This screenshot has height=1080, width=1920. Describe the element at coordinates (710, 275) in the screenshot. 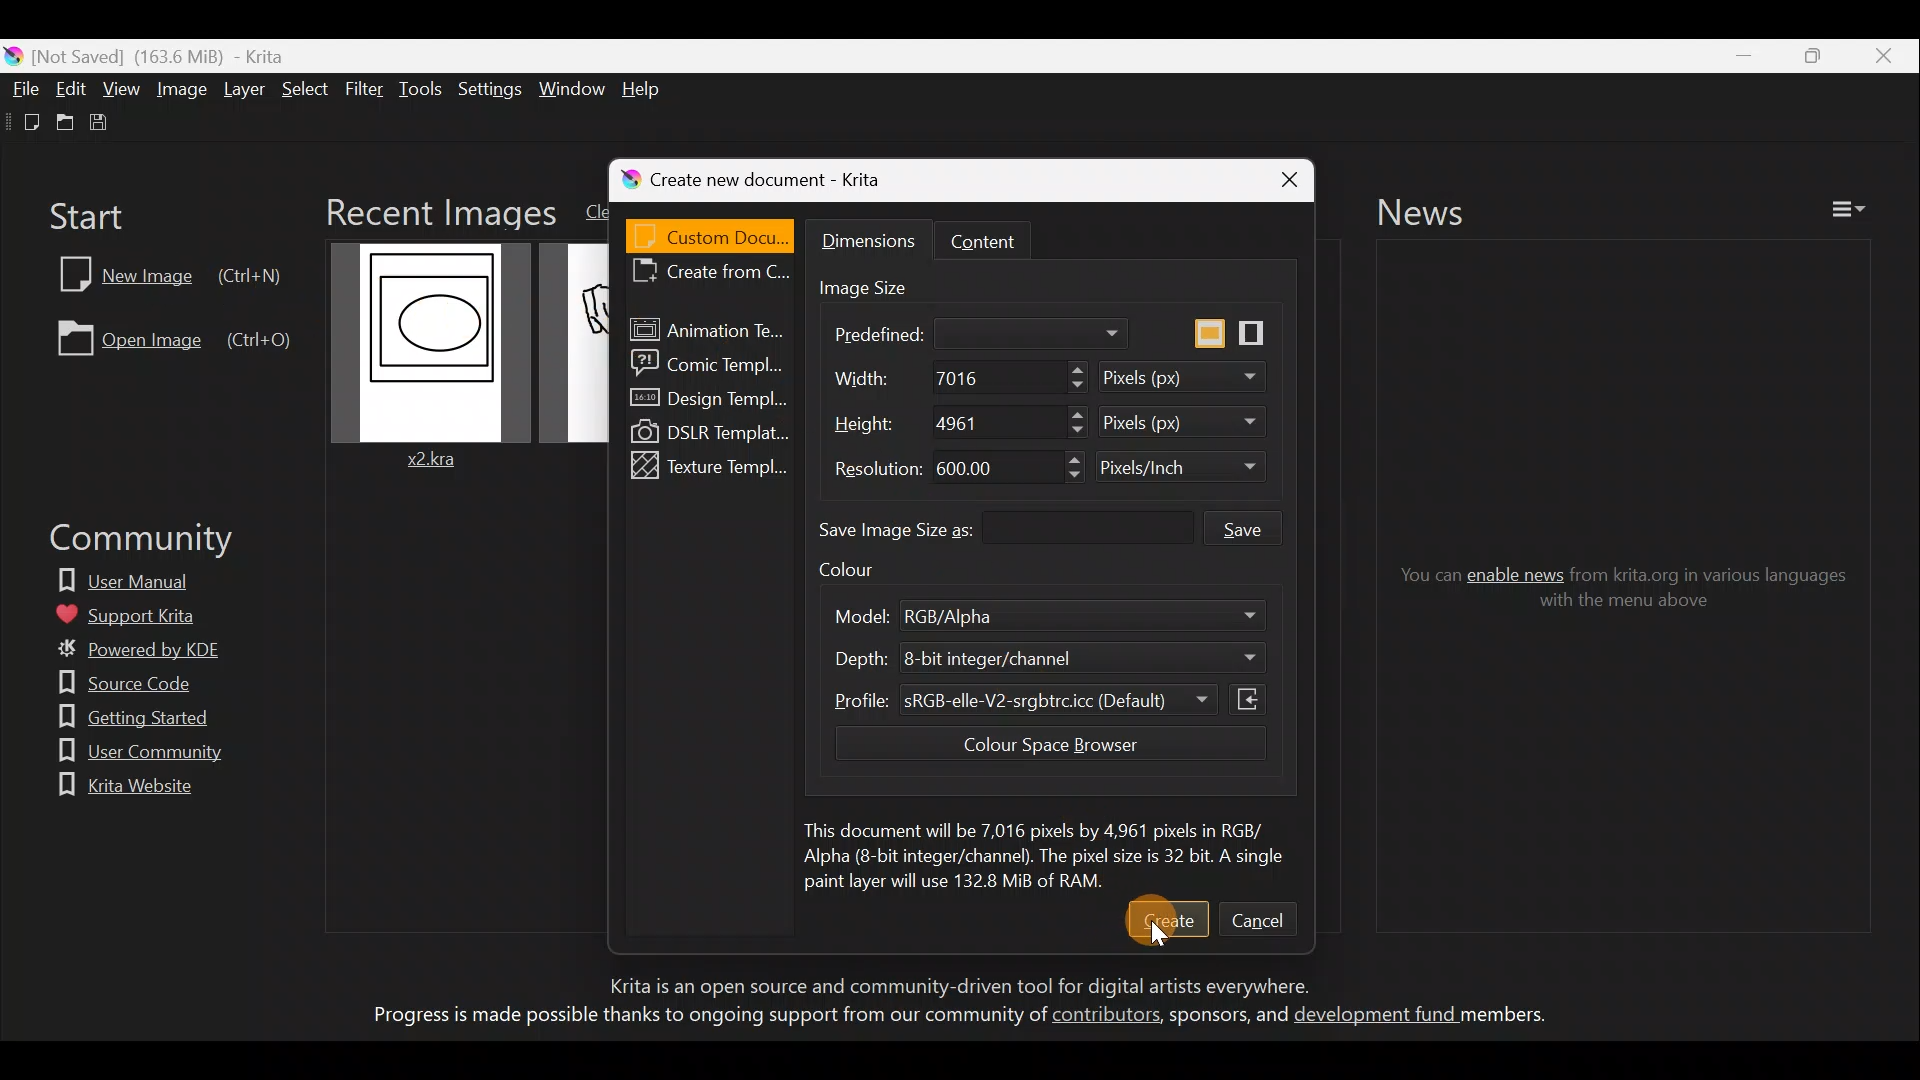

I see `Create from clipboard` at that location.